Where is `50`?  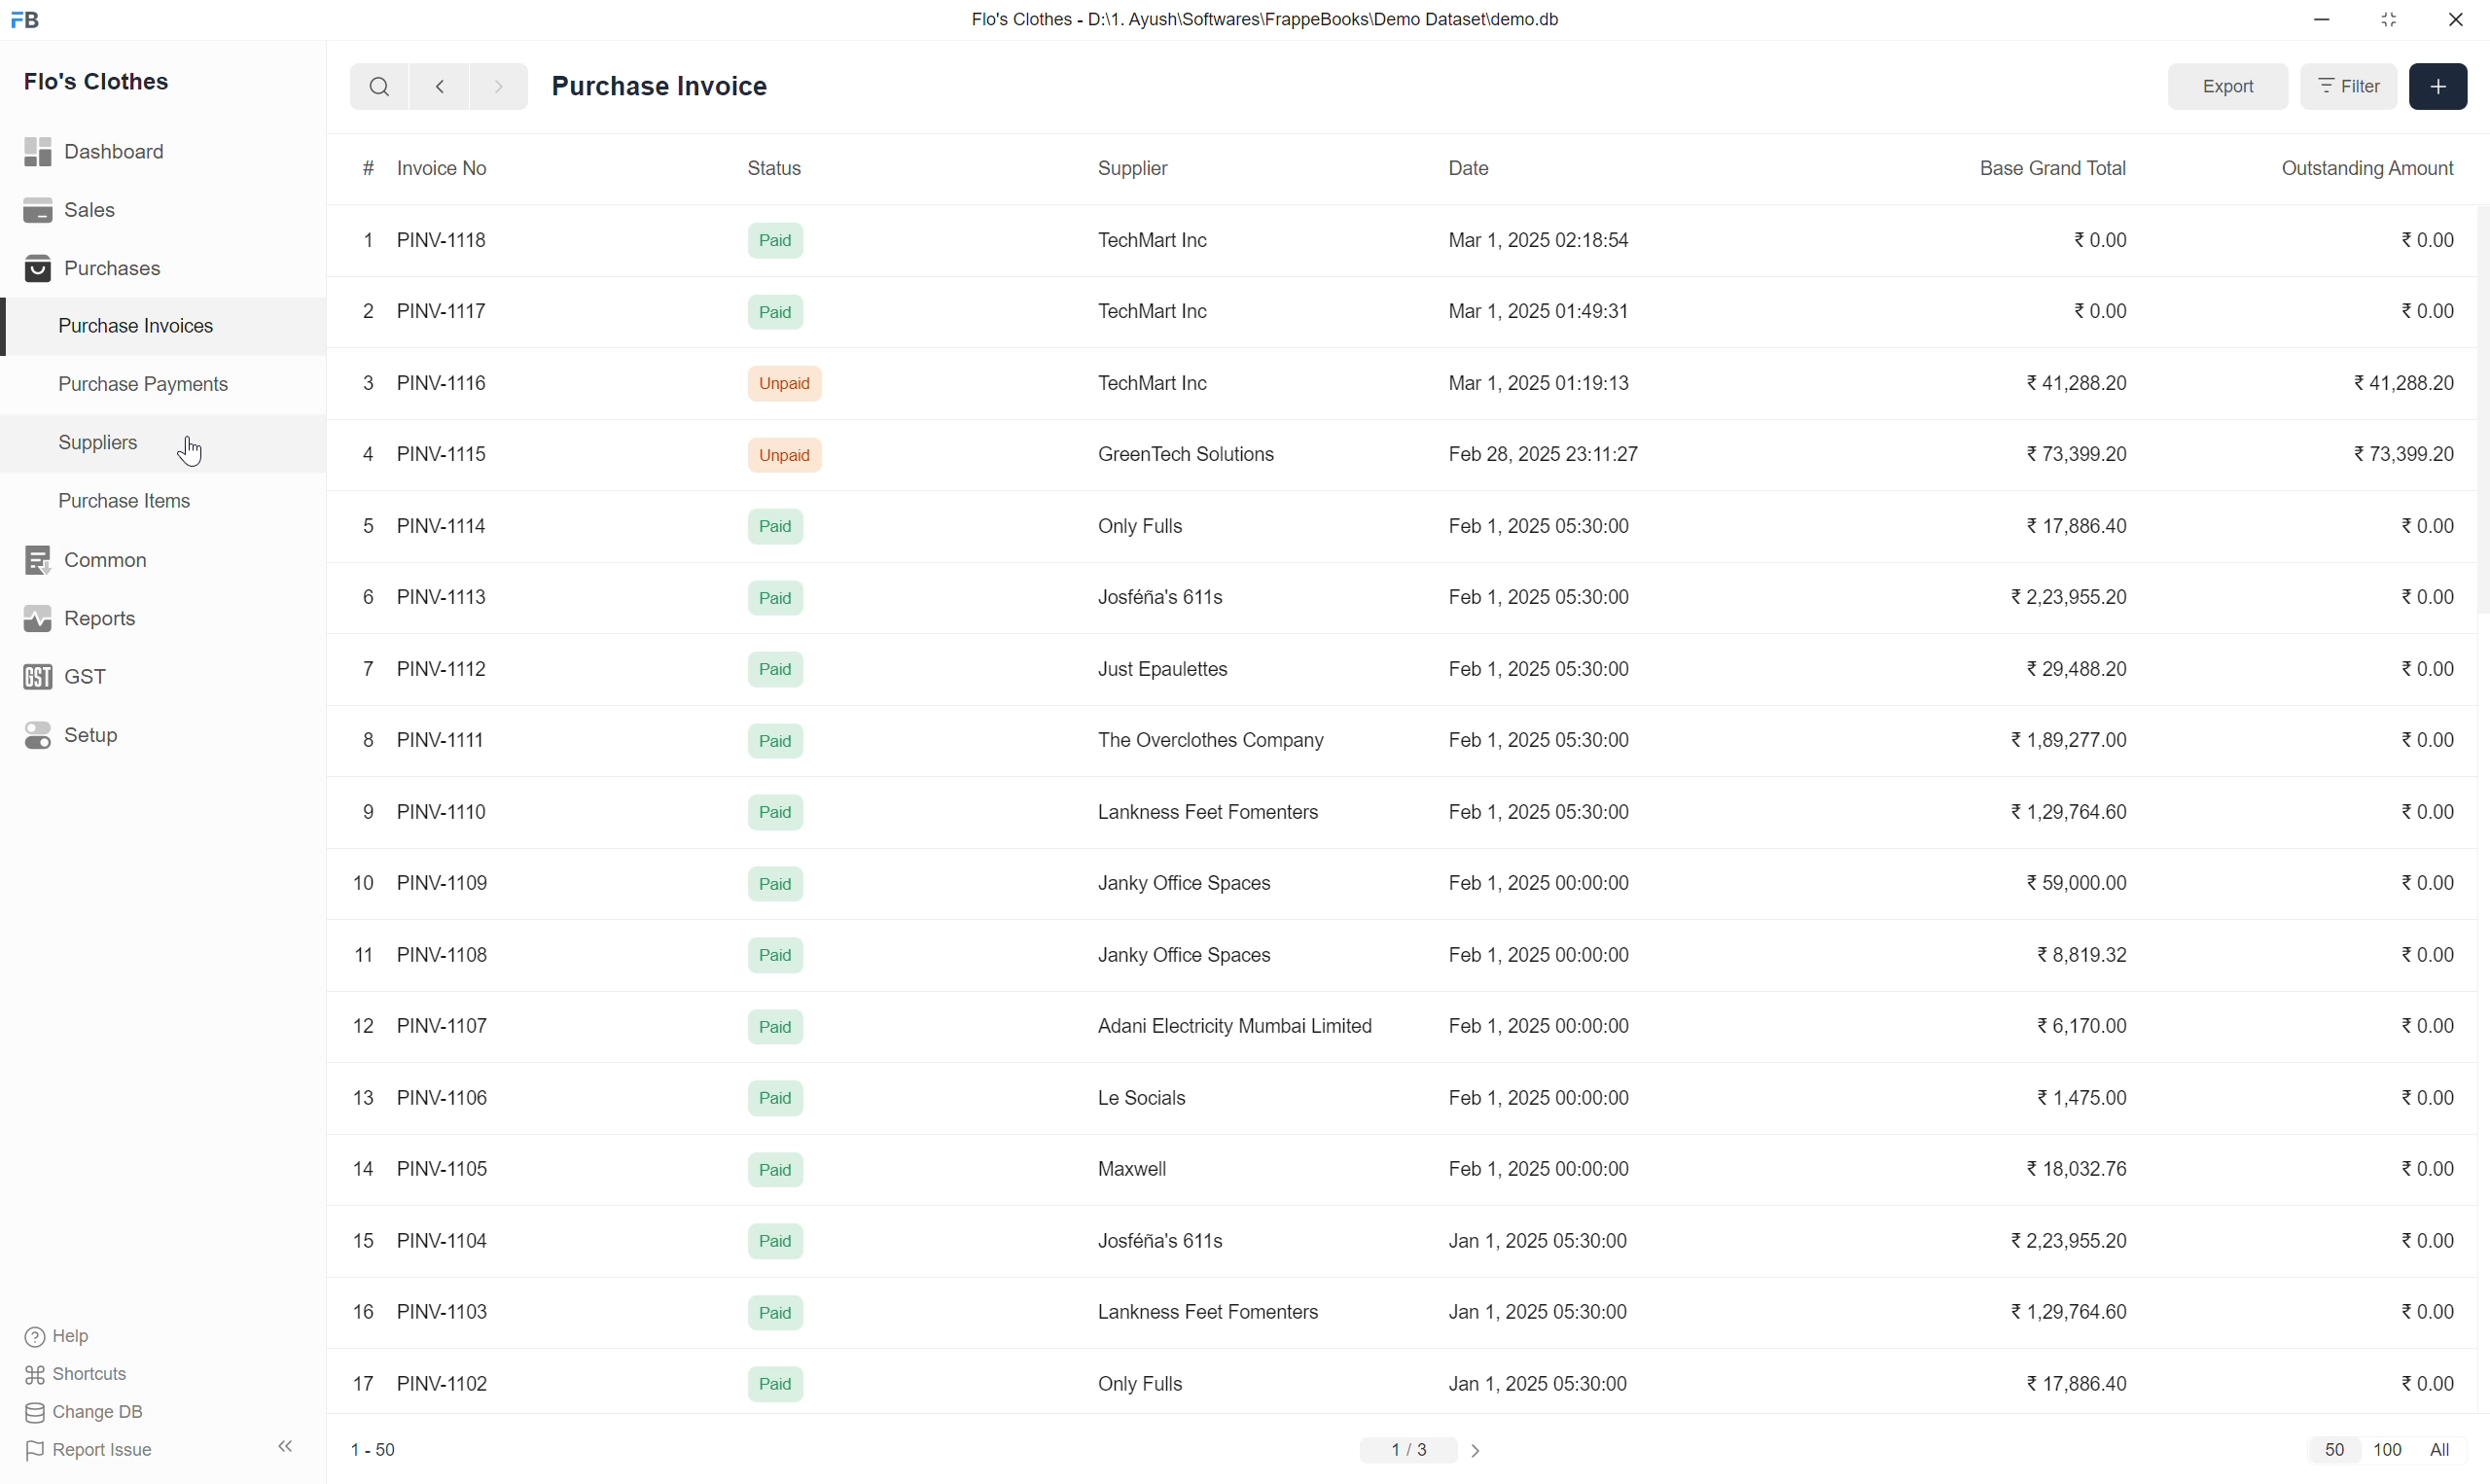 50 is located at coordinates (2337, 1447).